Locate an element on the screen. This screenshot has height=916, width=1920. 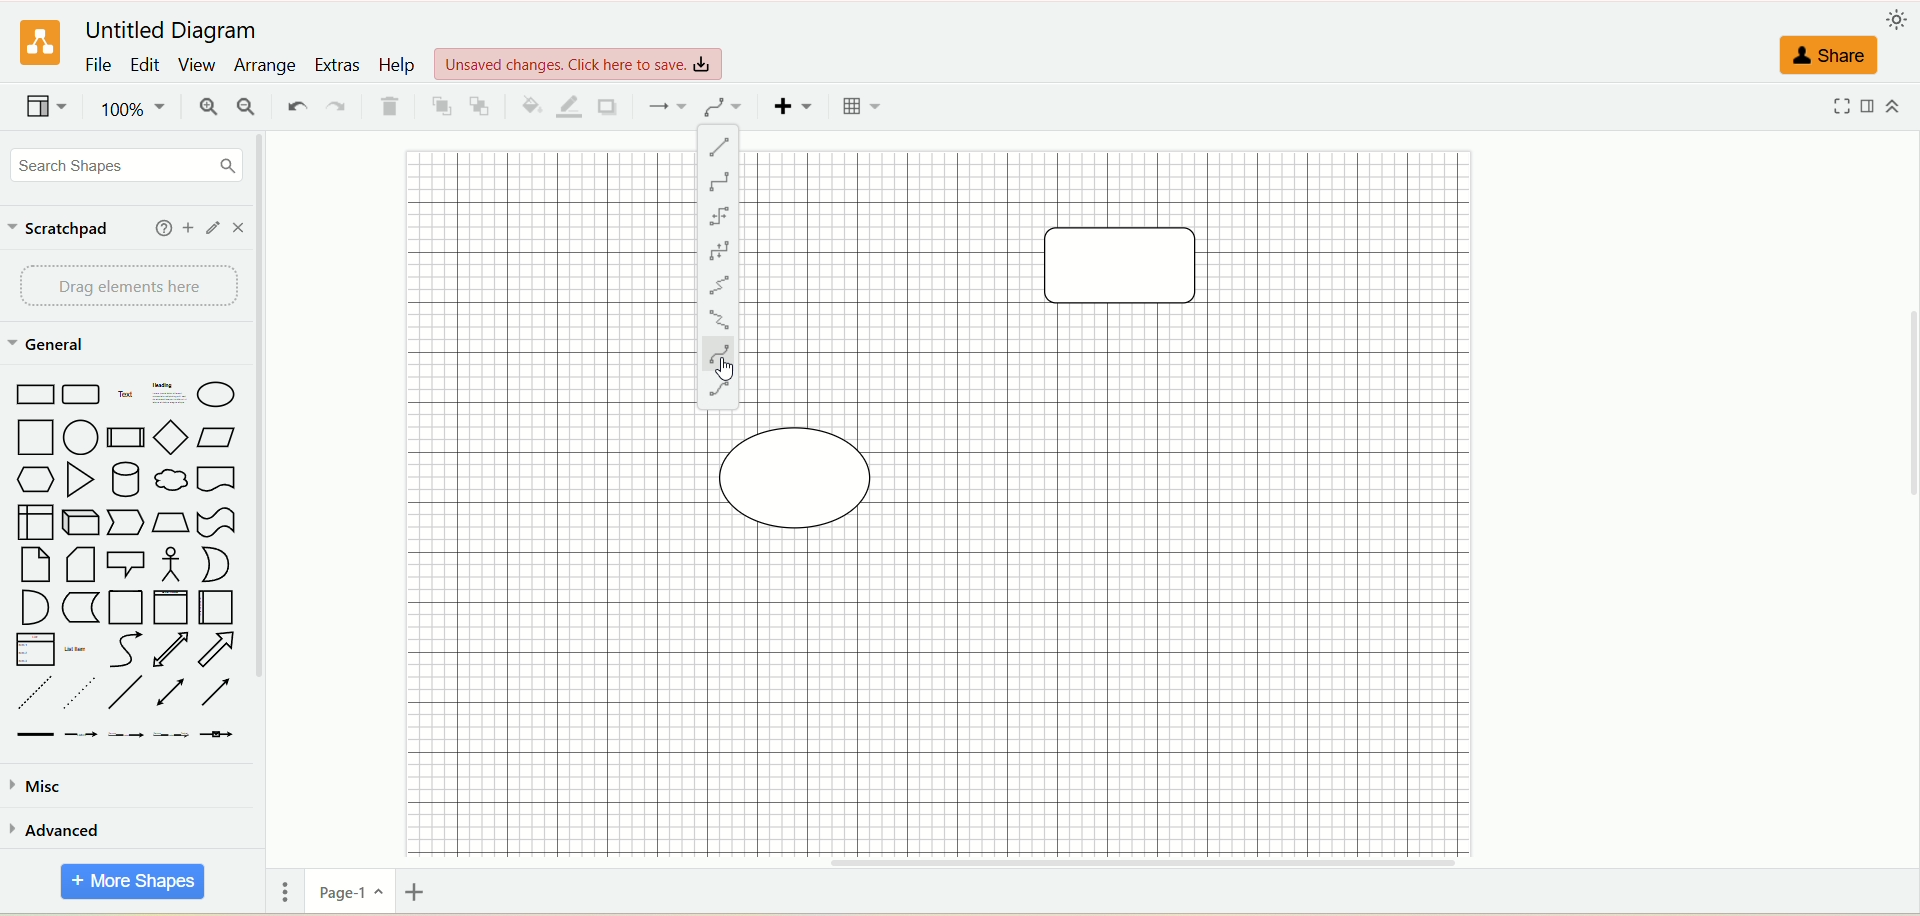
redo is located at coordinates (337, 107).